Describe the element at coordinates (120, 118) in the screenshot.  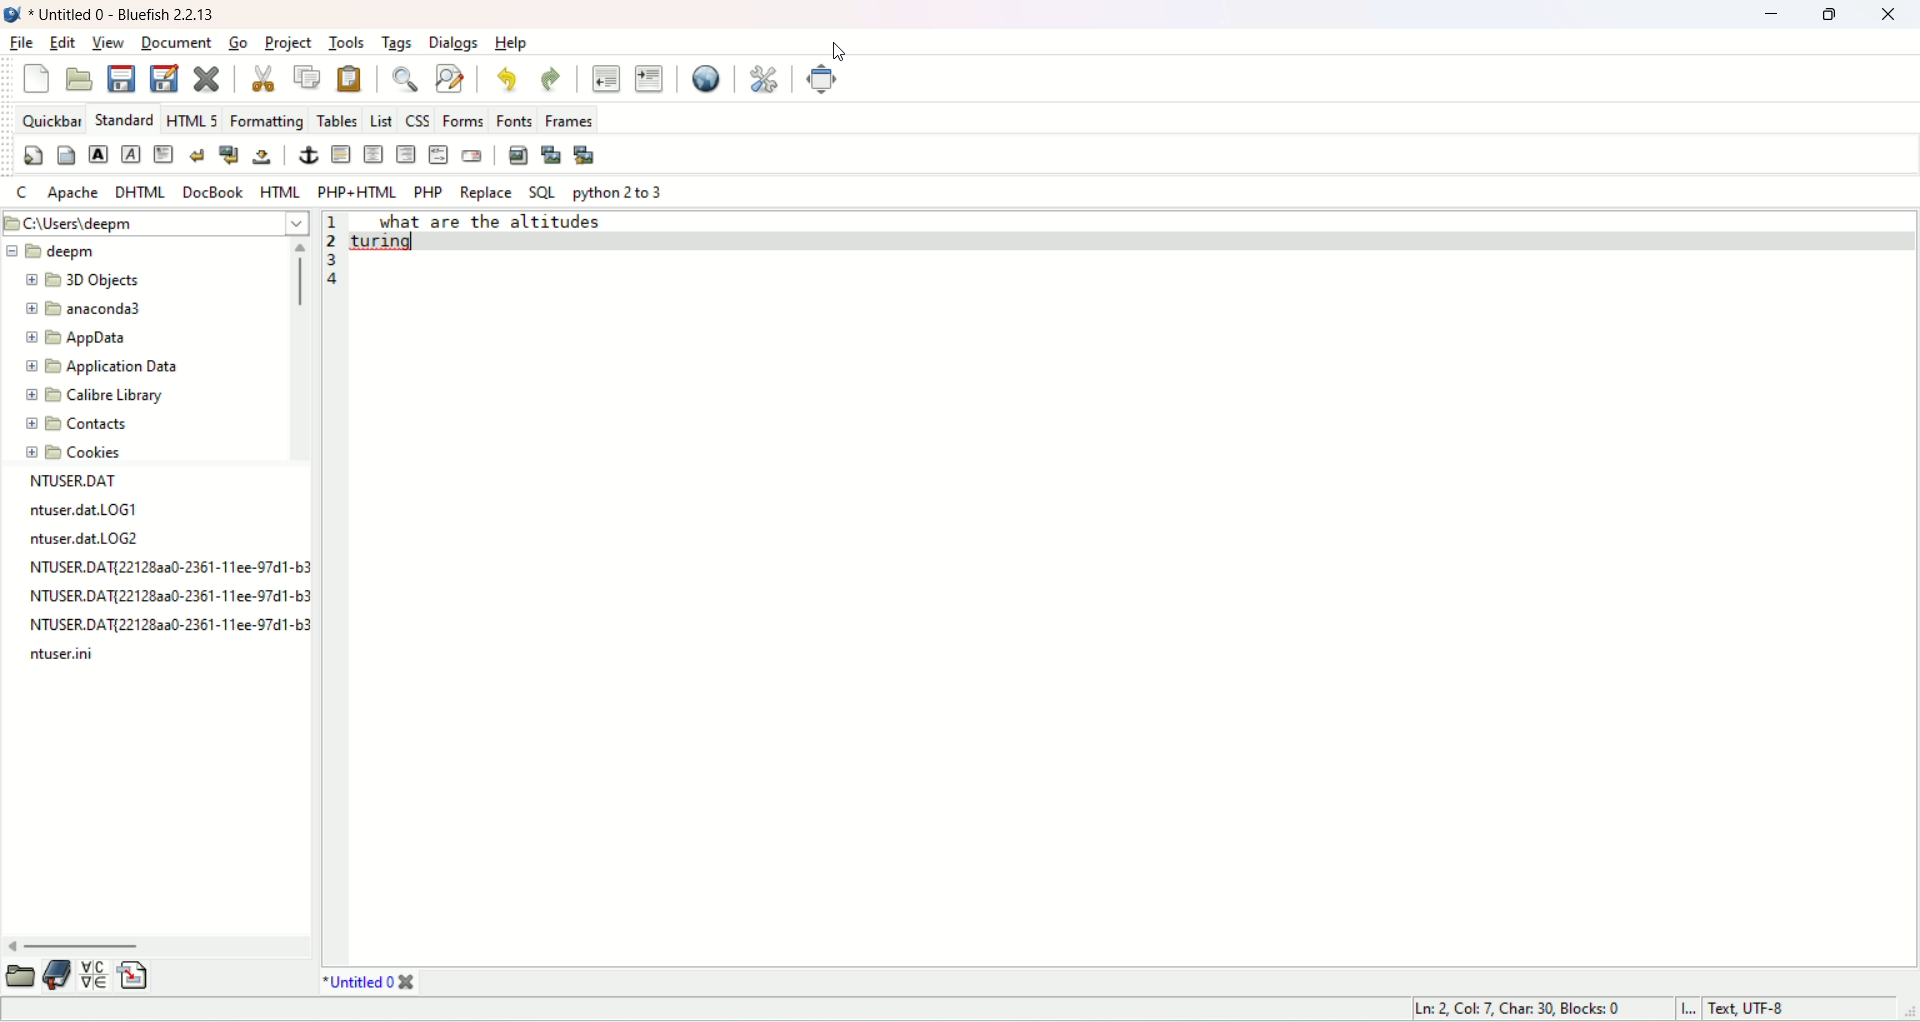
I see `standard` at that location.